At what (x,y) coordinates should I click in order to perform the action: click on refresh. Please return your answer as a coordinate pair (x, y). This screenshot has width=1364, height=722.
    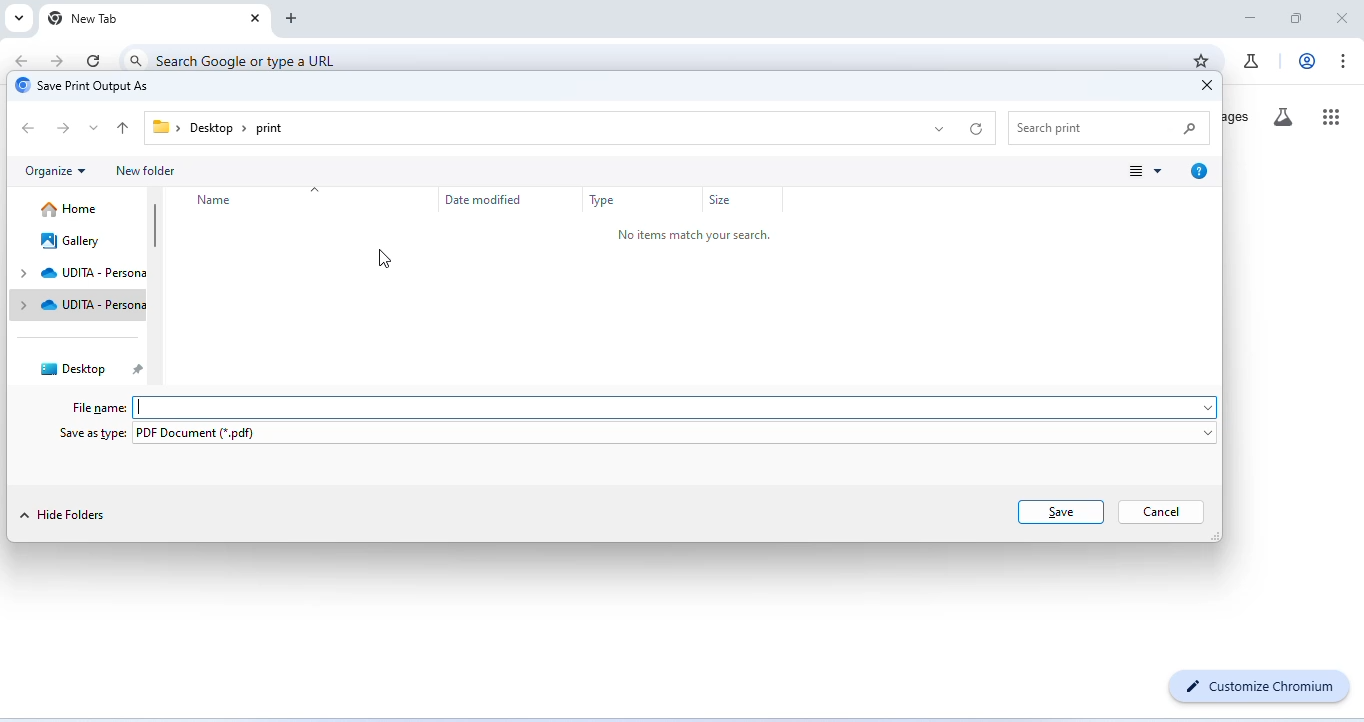
    Looking at the image, I should click on (980, 129).